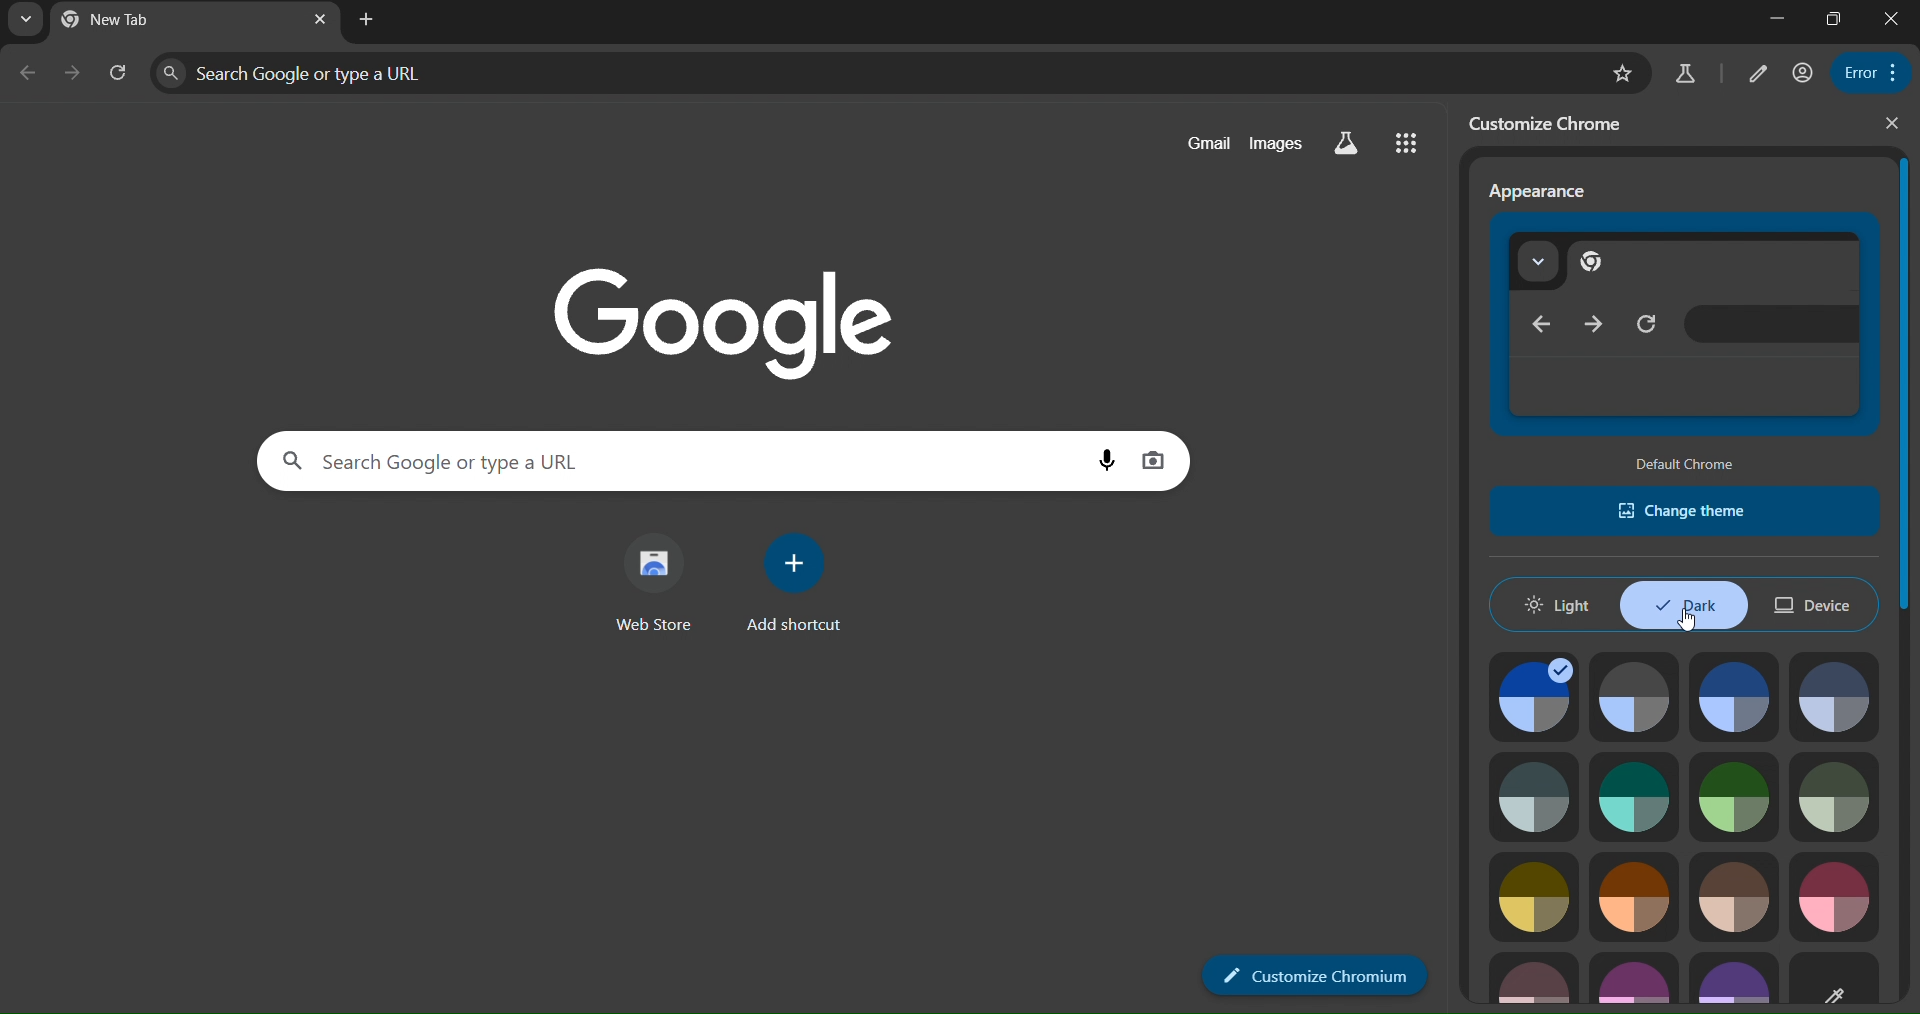 This screenshot has width=1920, height=1014. Describe the element at coordinates (1625, 75) in the screenshot. I see `bookmark page` at that location.